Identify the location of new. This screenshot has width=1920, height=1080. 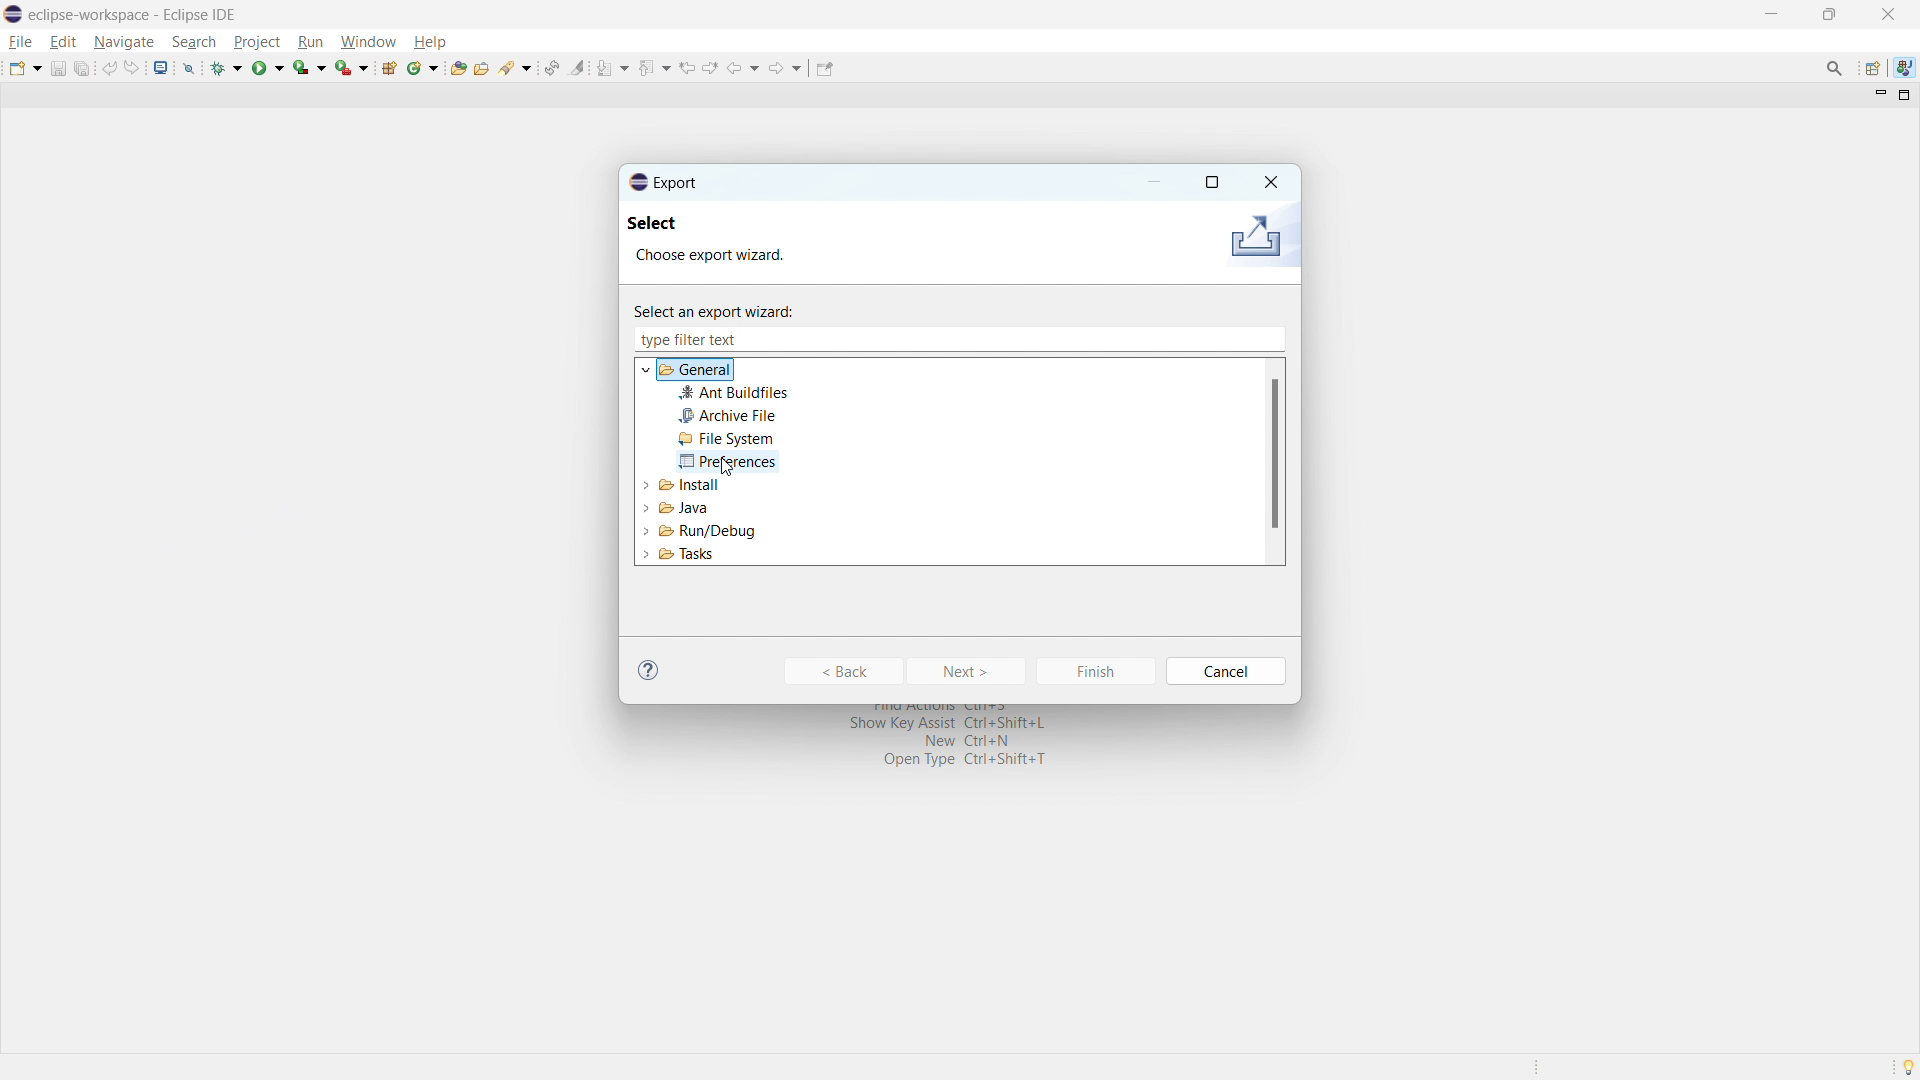
(25, 68).